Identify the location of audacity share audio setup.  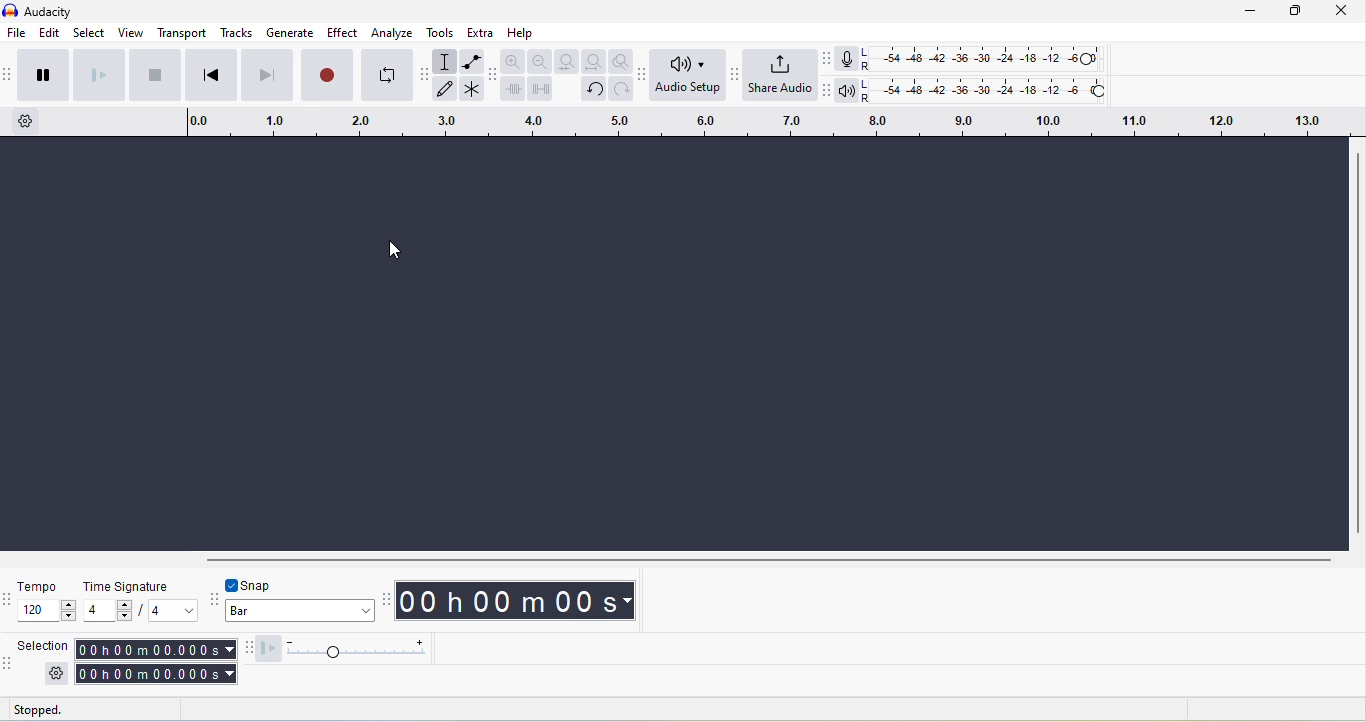
(736, 77).